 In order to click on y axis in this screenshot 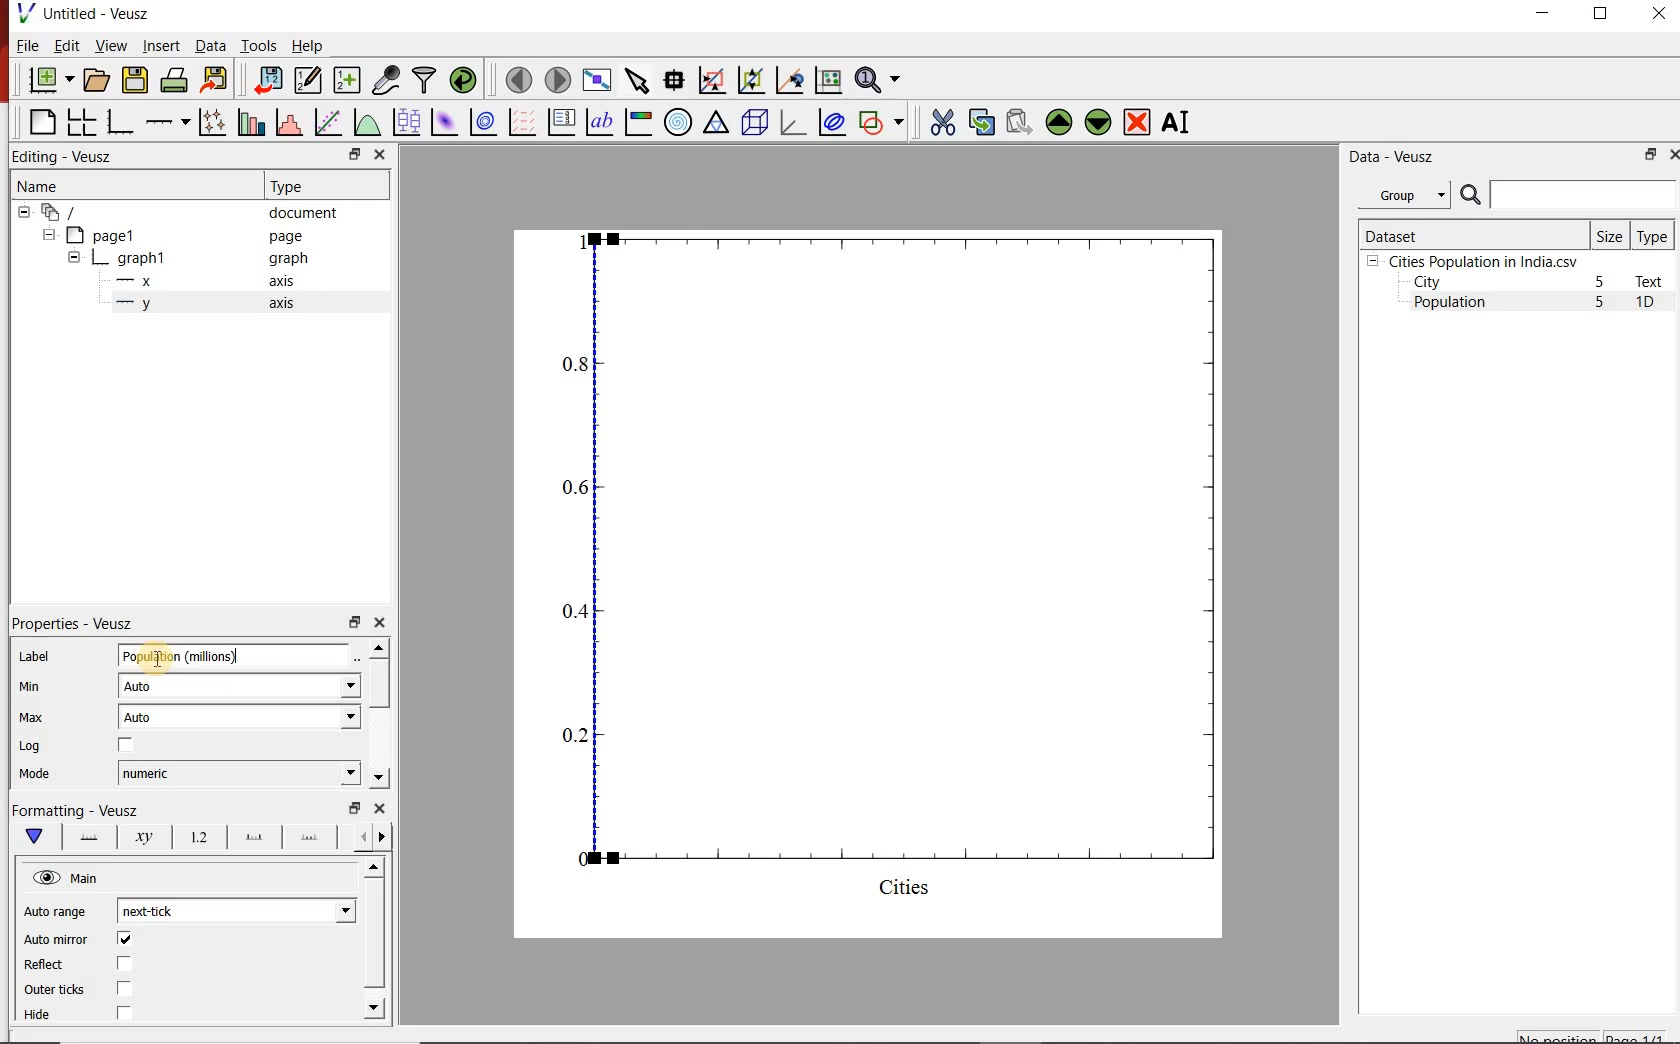, I will do `click(209, 304)`.